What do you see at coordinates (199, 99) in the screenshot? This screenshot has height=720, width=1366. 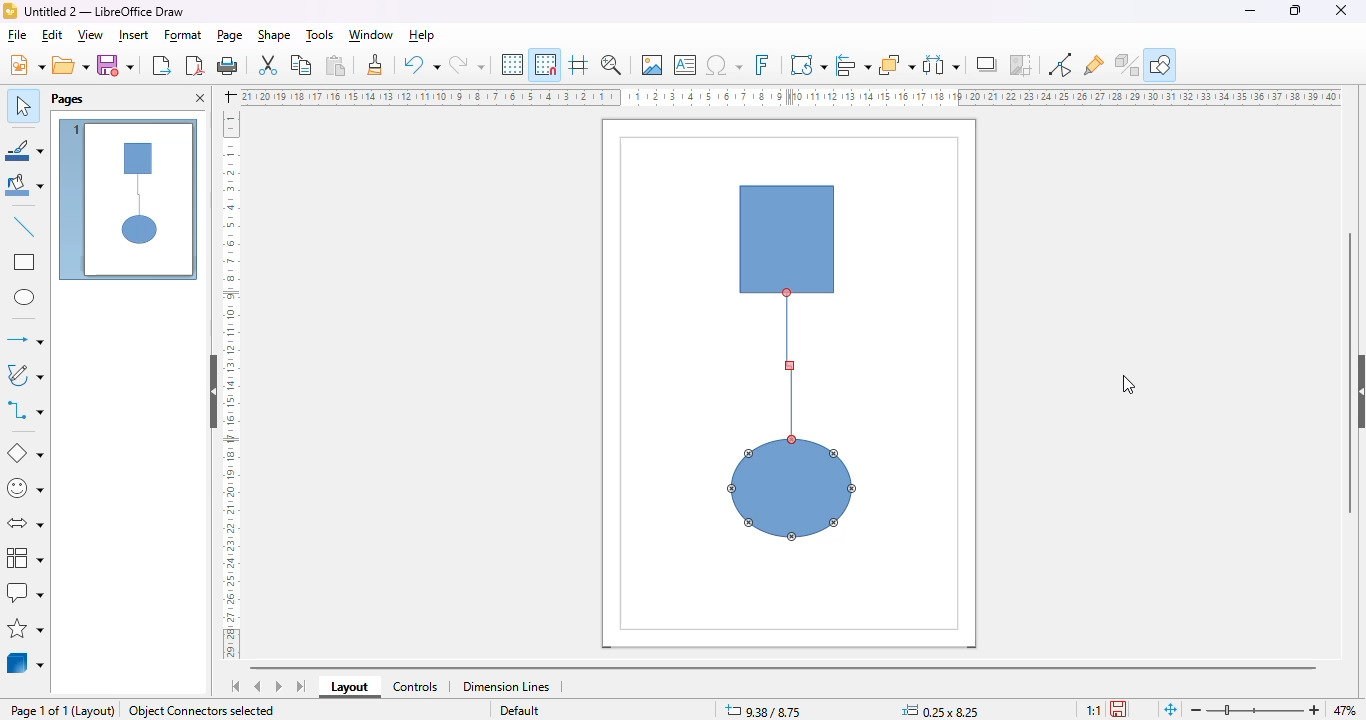 I see `close pane` at bounding box center [199, 99].